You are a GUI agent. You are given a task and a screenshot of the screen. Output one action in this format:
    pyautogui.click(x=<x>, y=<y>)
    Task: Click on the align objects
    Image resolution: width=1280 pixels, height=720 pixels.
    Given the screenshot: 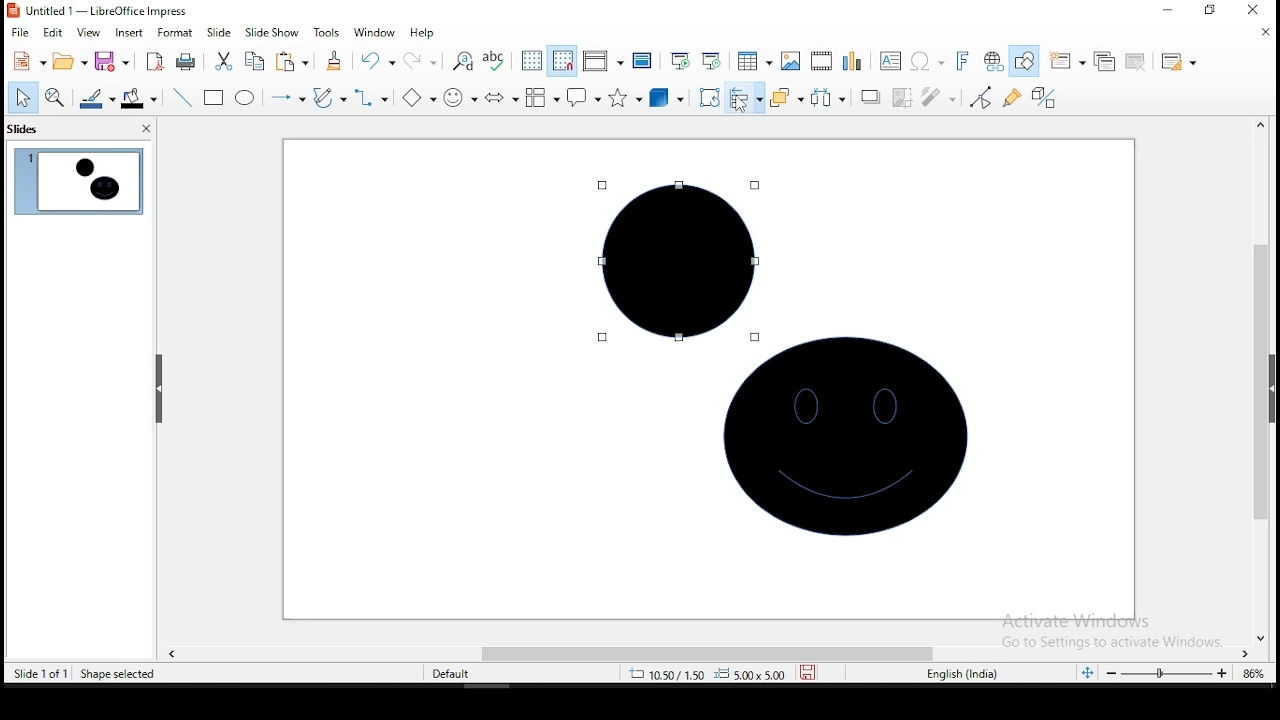 What is the action you would take?
    pyautogui.click(x=743, y=99)
    